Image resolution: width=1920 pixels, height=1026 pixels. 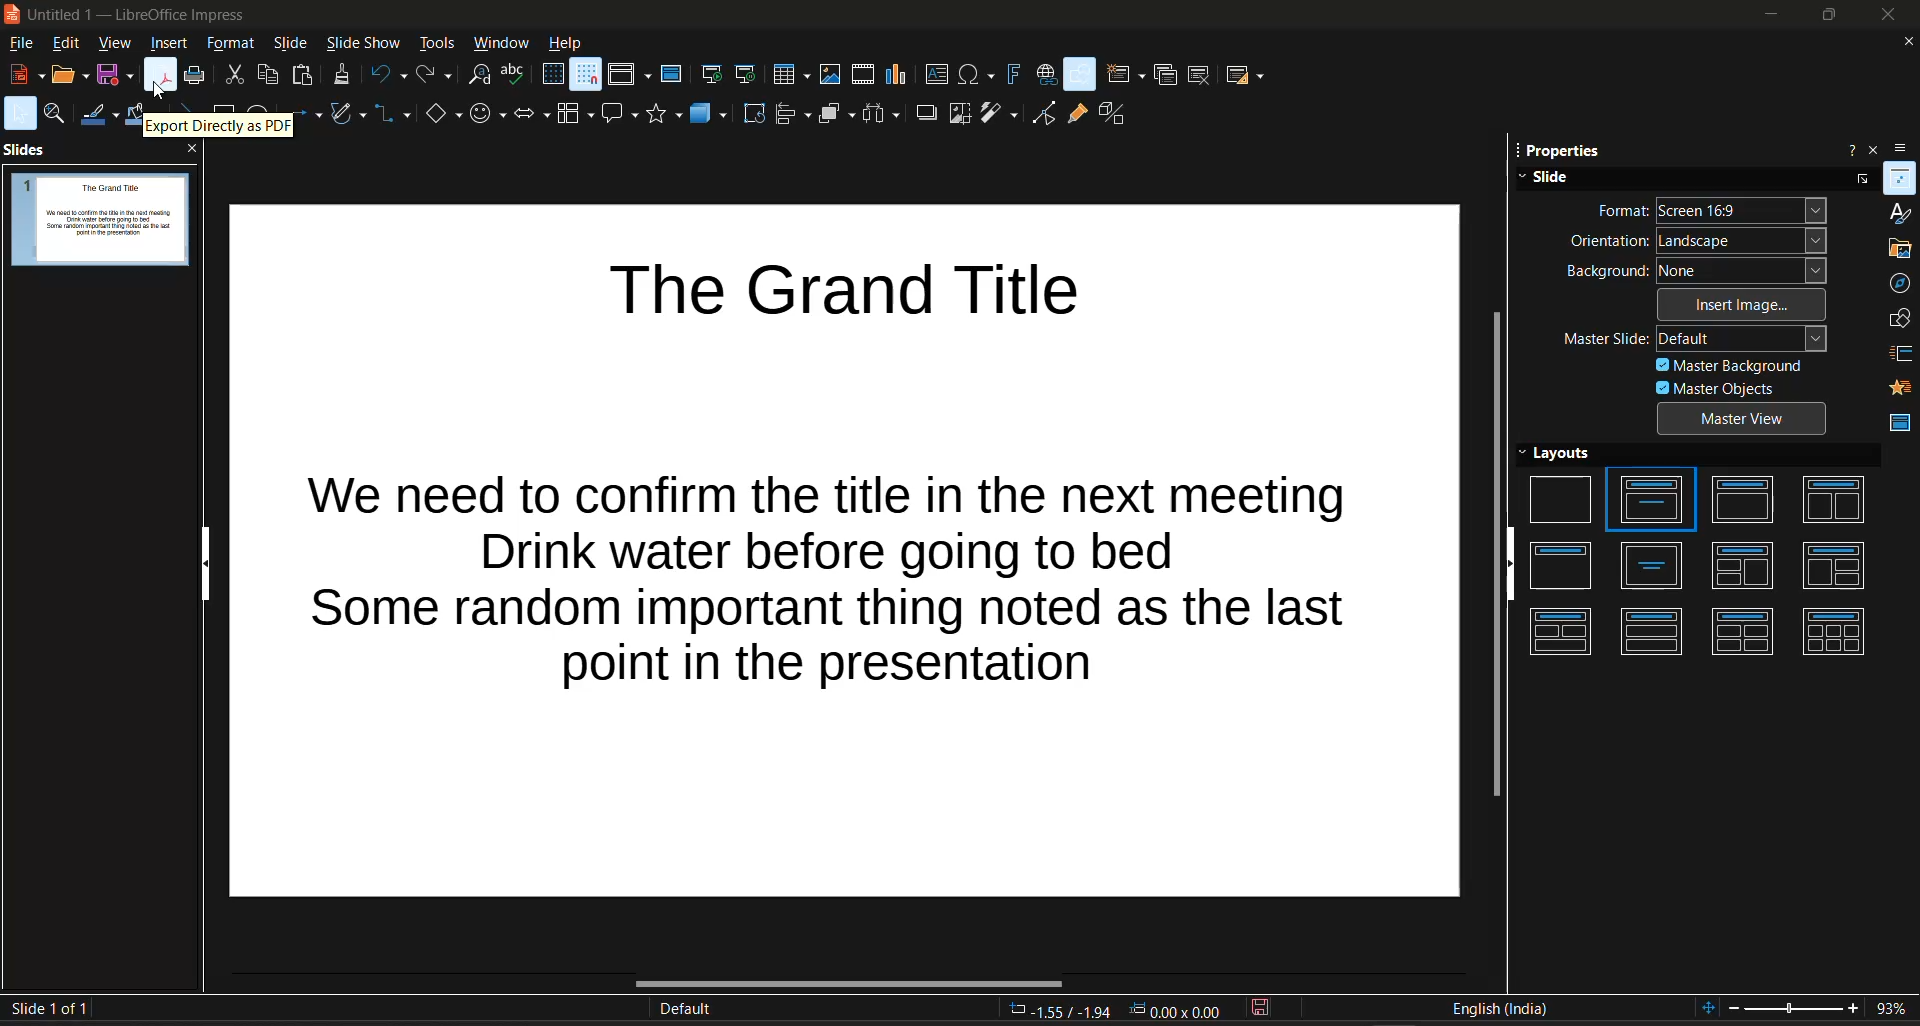 What do you see at coordinates (934, 73) in the screenshot?
I see `insert text box` at bounding box center [934, 73].